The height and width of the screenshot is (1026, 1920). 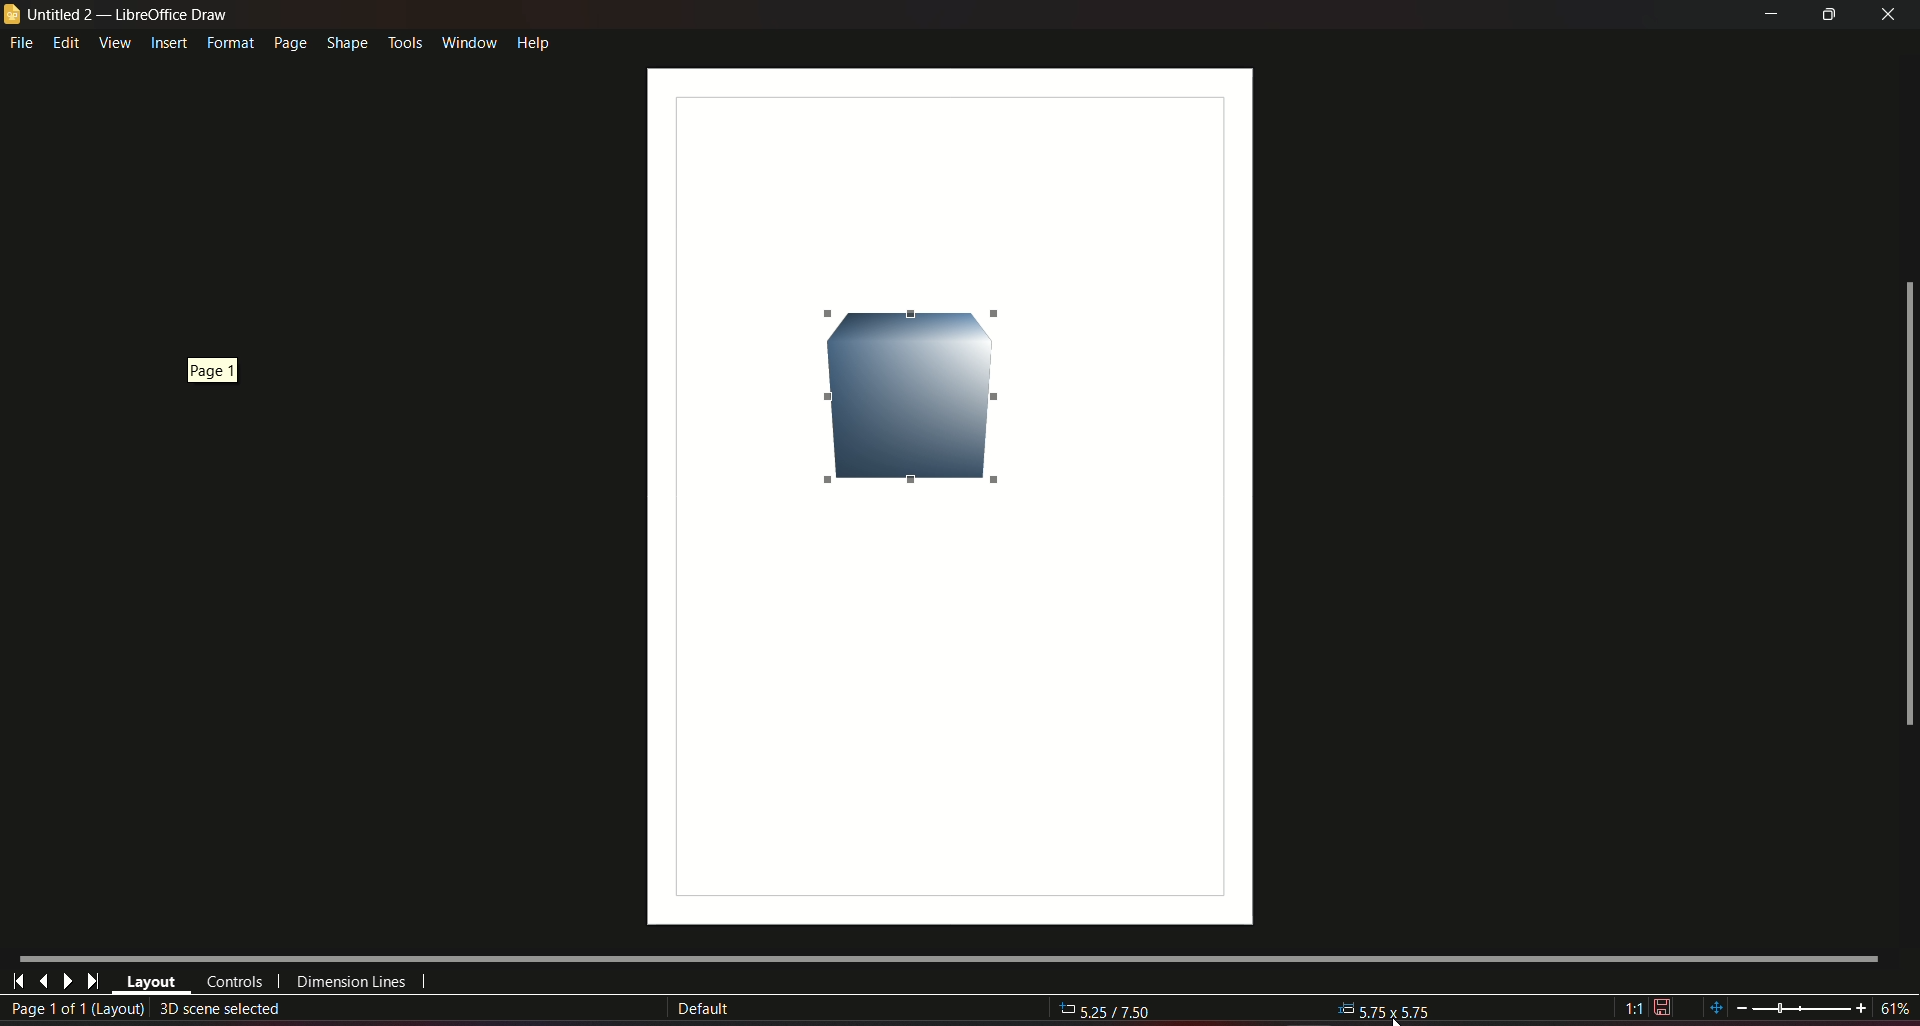 What do you see at coordinates (346, 40) in the screenshot?
I see `shape` at bounding box center [346, 40].